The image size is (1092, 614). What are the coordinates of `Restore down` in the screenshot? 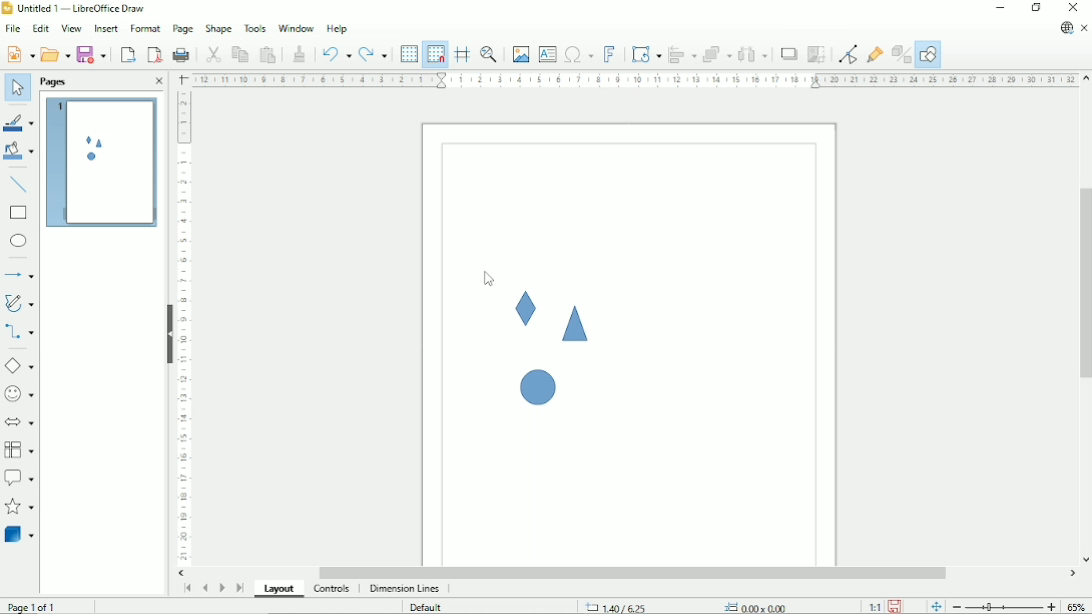 It's located at (1036, 8).